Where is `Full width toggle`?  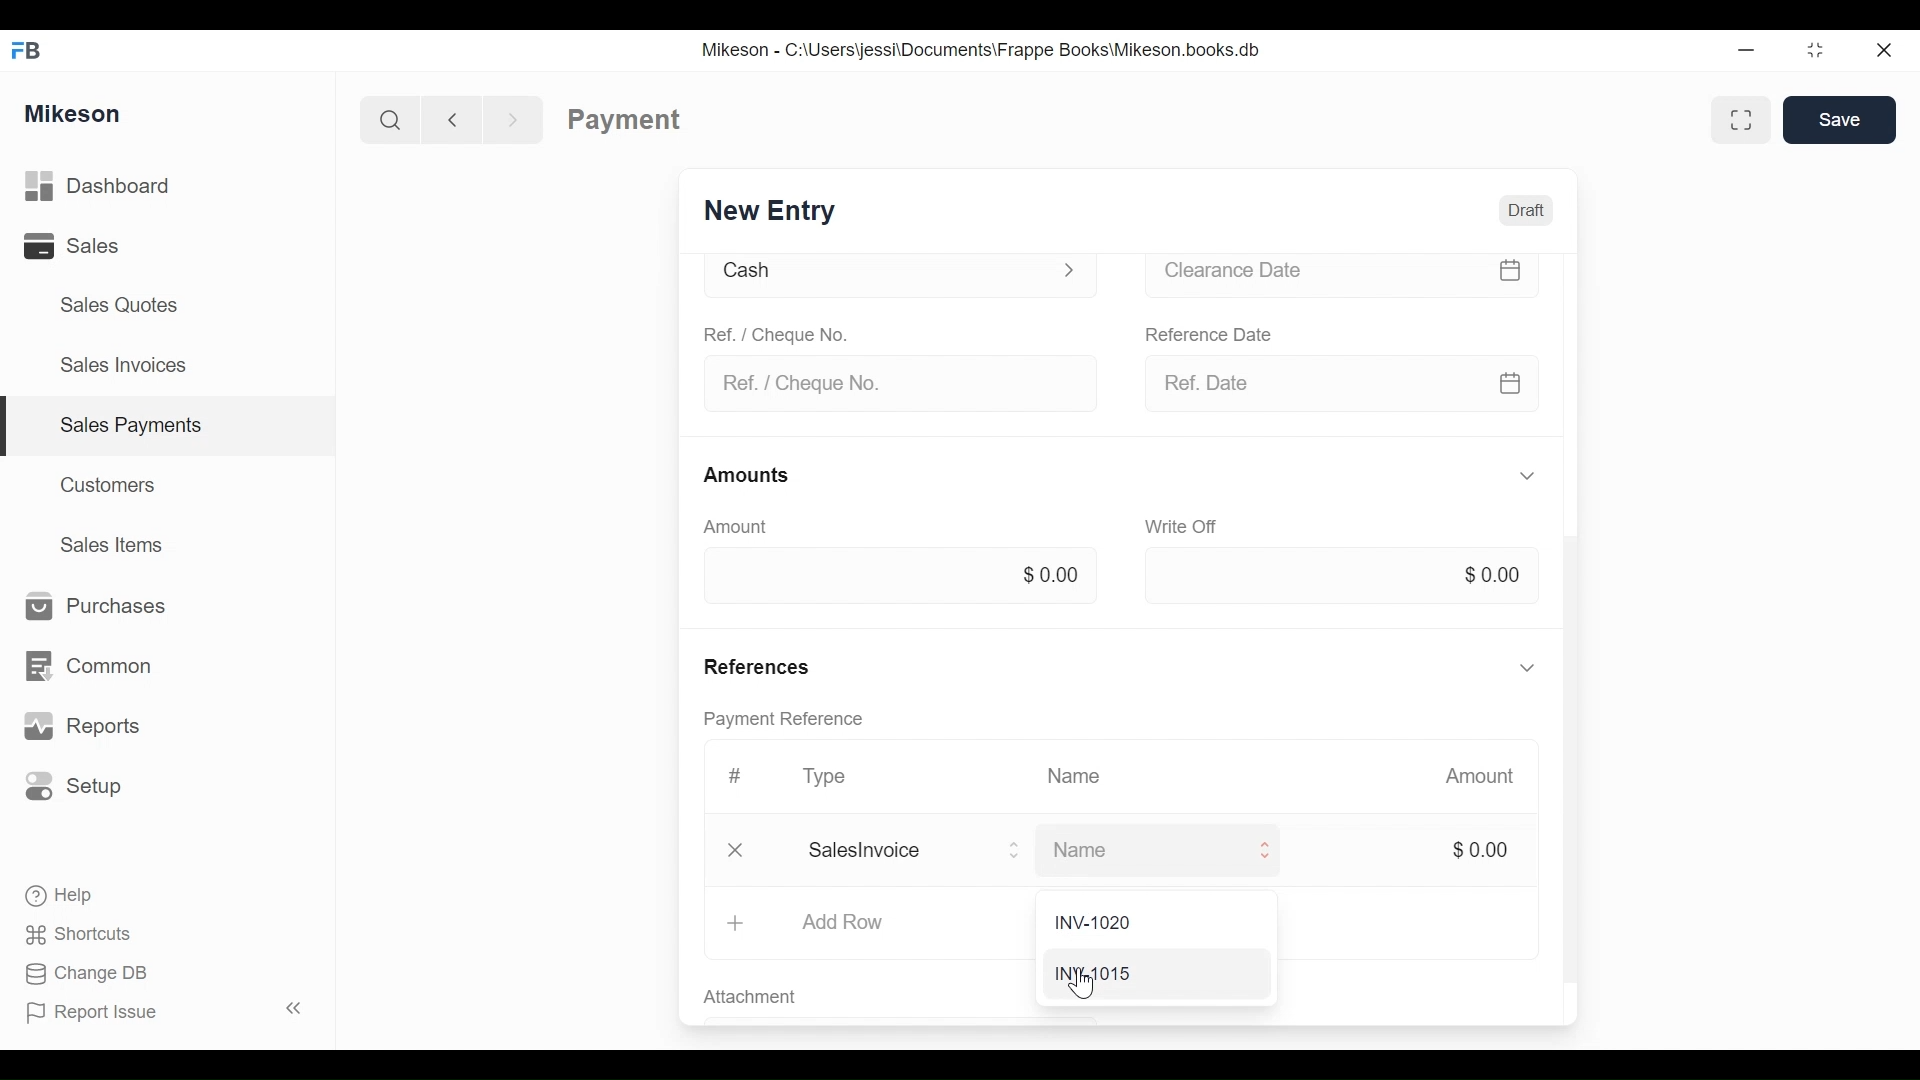
Full width toggle is located at coordinates (1738, 121).